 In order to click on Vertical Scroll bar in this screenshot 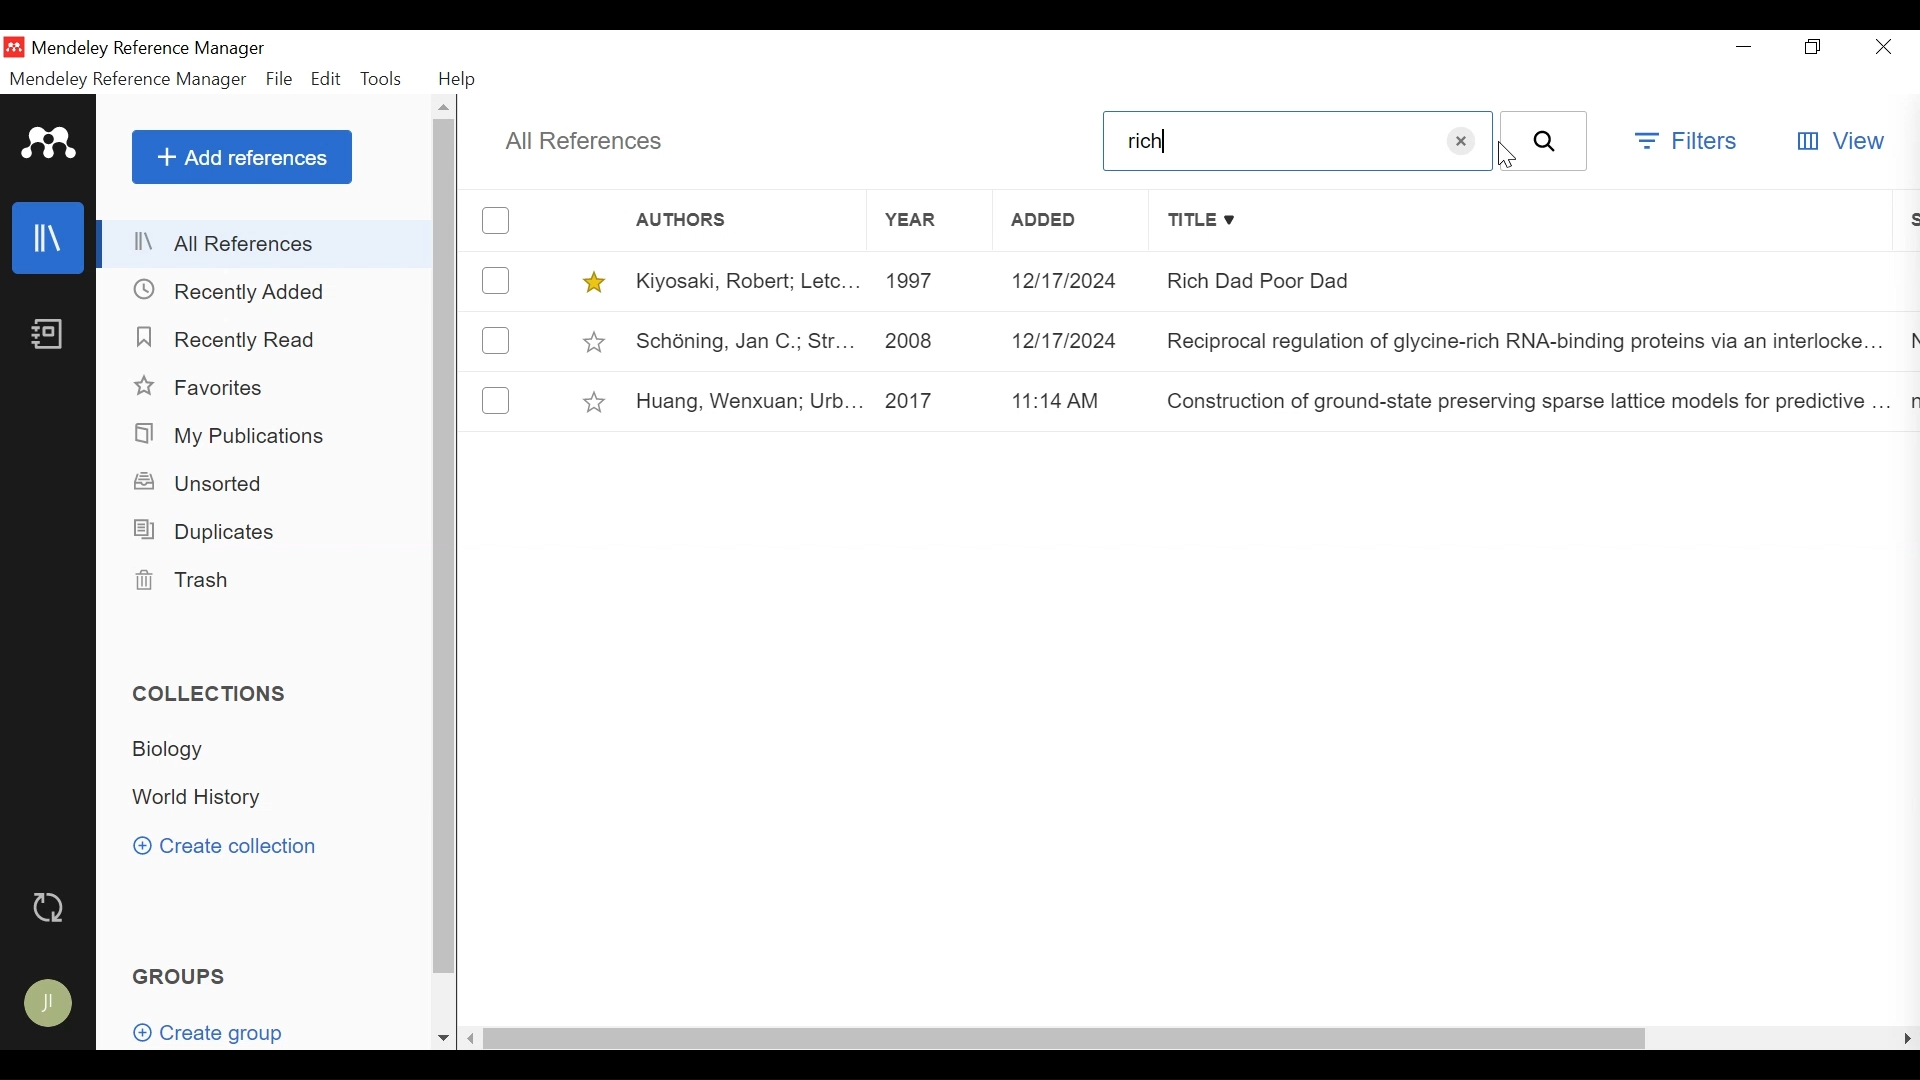, I will do `click(443, 547)`.